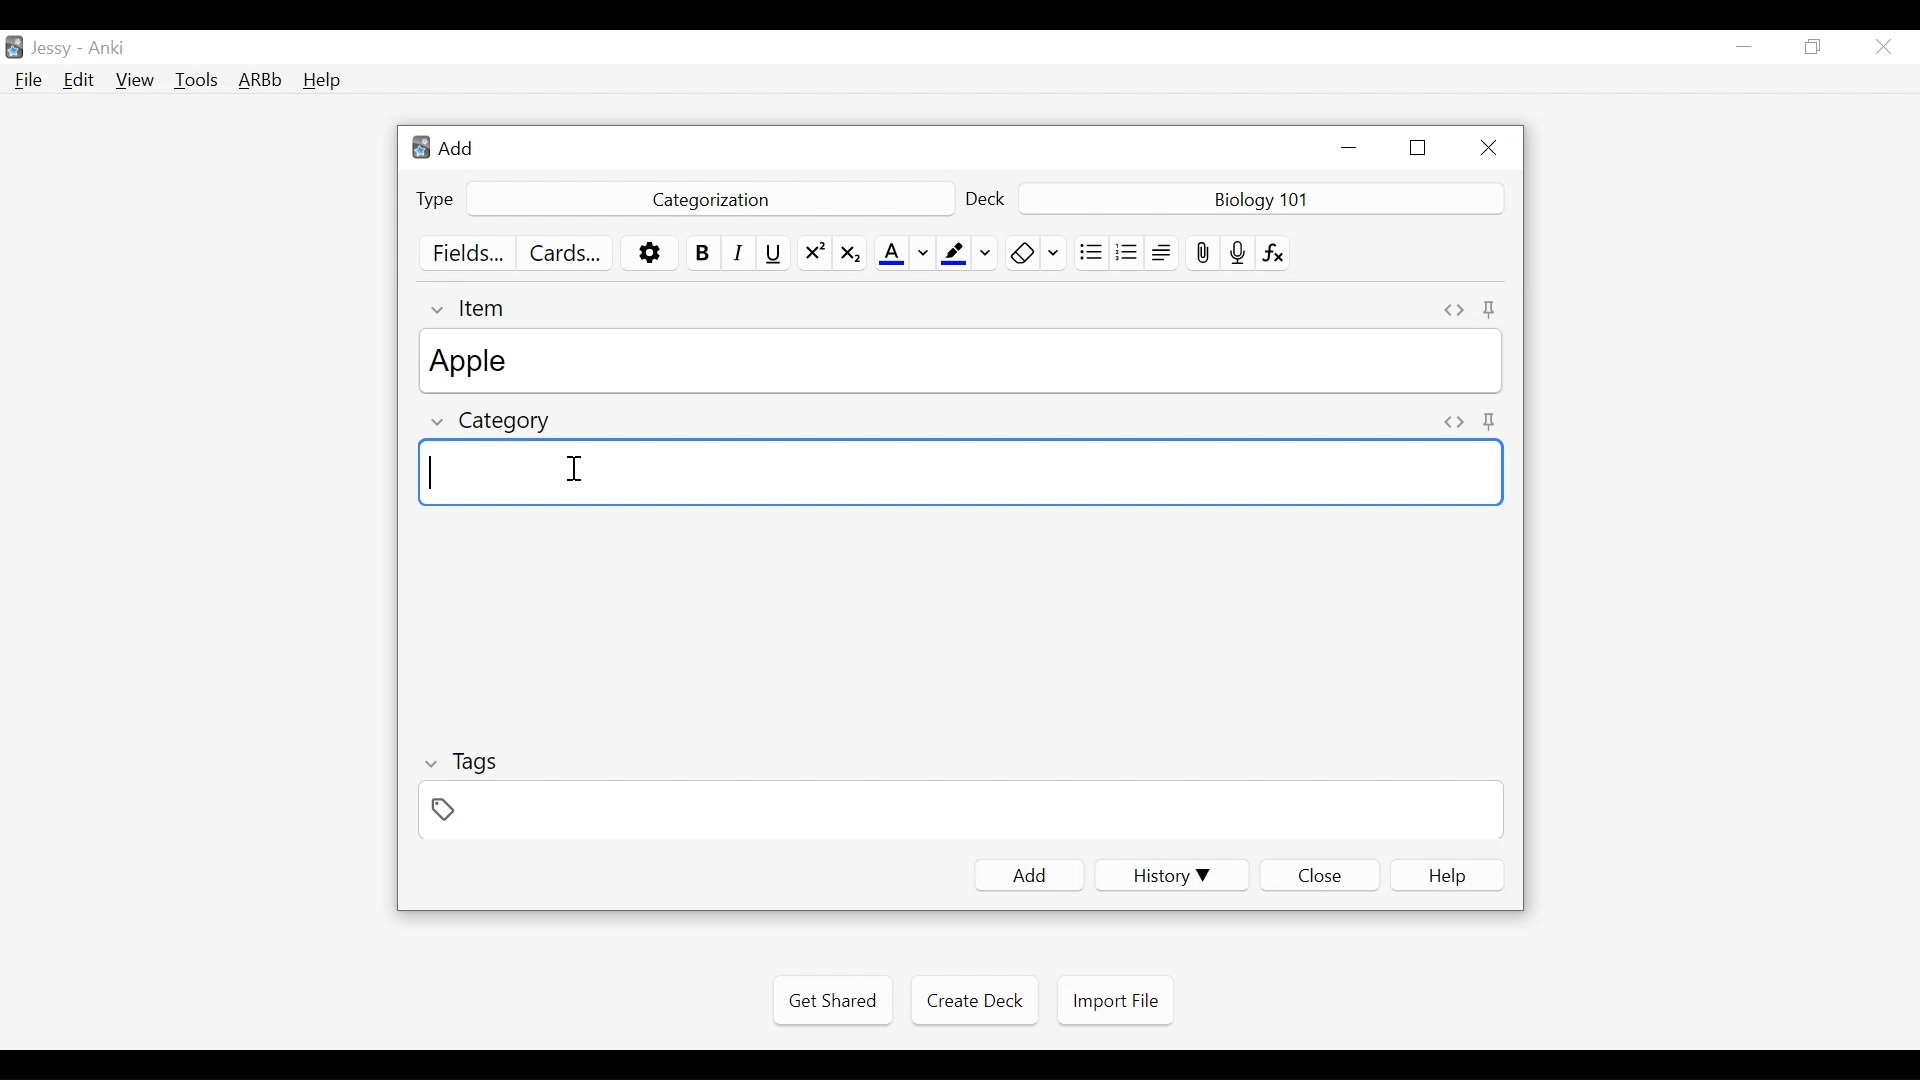  Describe the element at coordinates (1883, 47) in the screenshot. I see `Close` at that location.